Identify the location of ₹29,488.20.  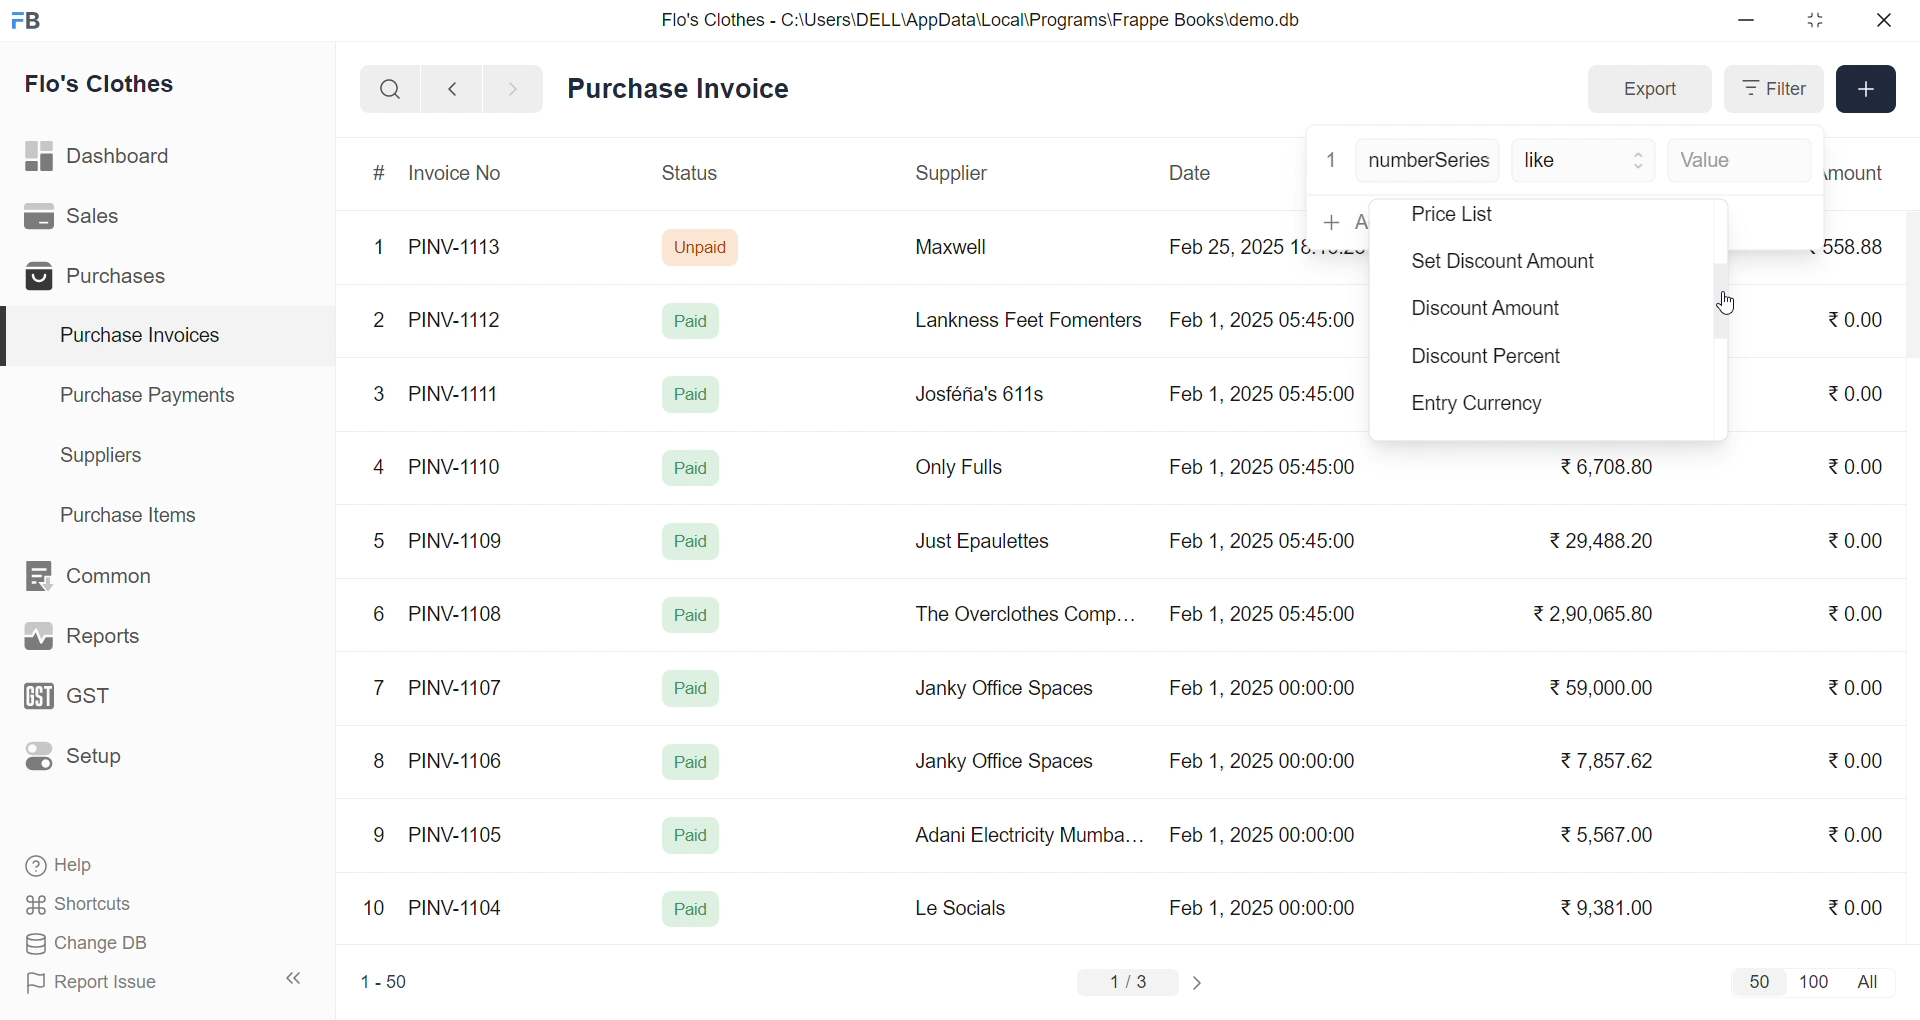
(1595, 541).